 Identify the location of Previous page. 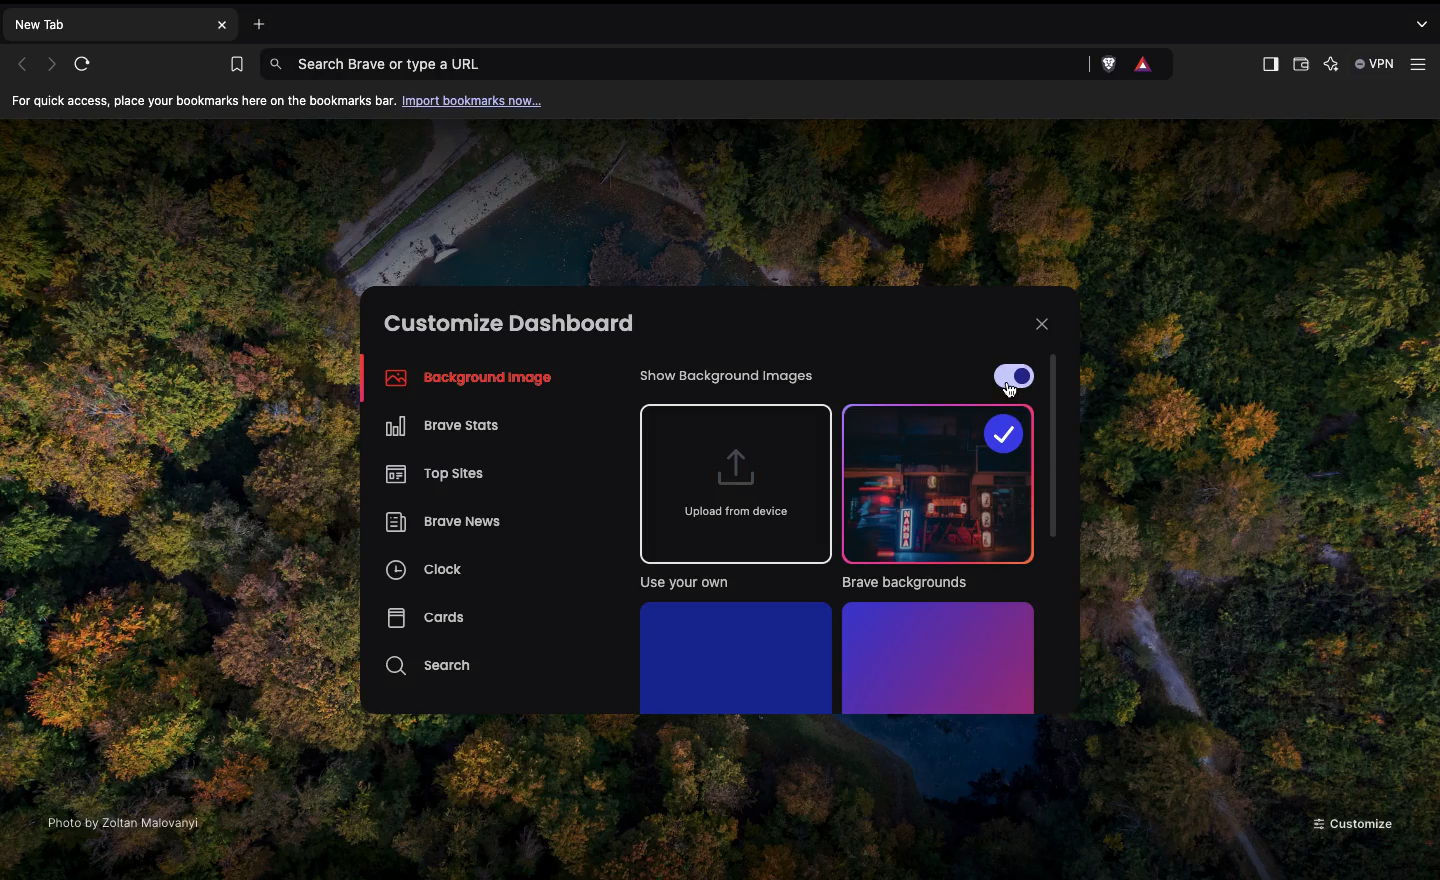
(22, 64).